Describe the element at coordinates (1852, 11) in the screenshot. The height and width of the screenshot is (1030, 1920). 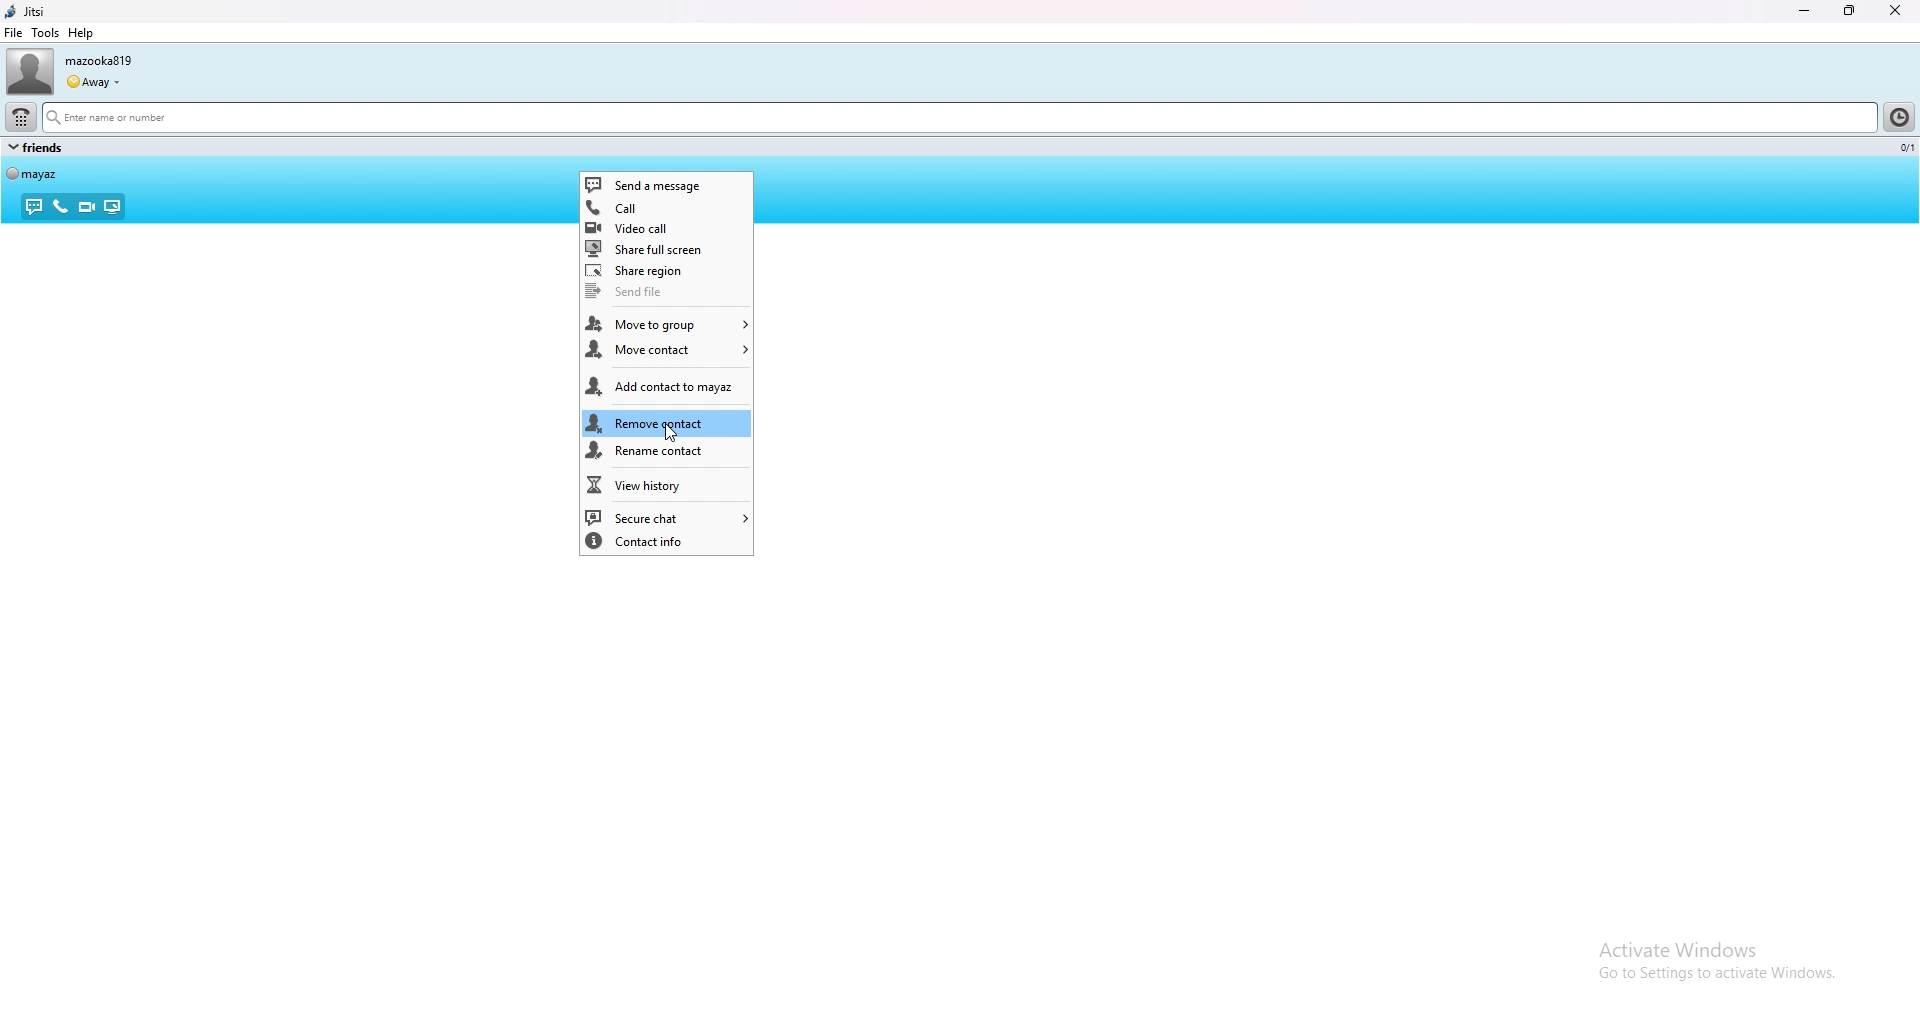
I see `resize` at that location.